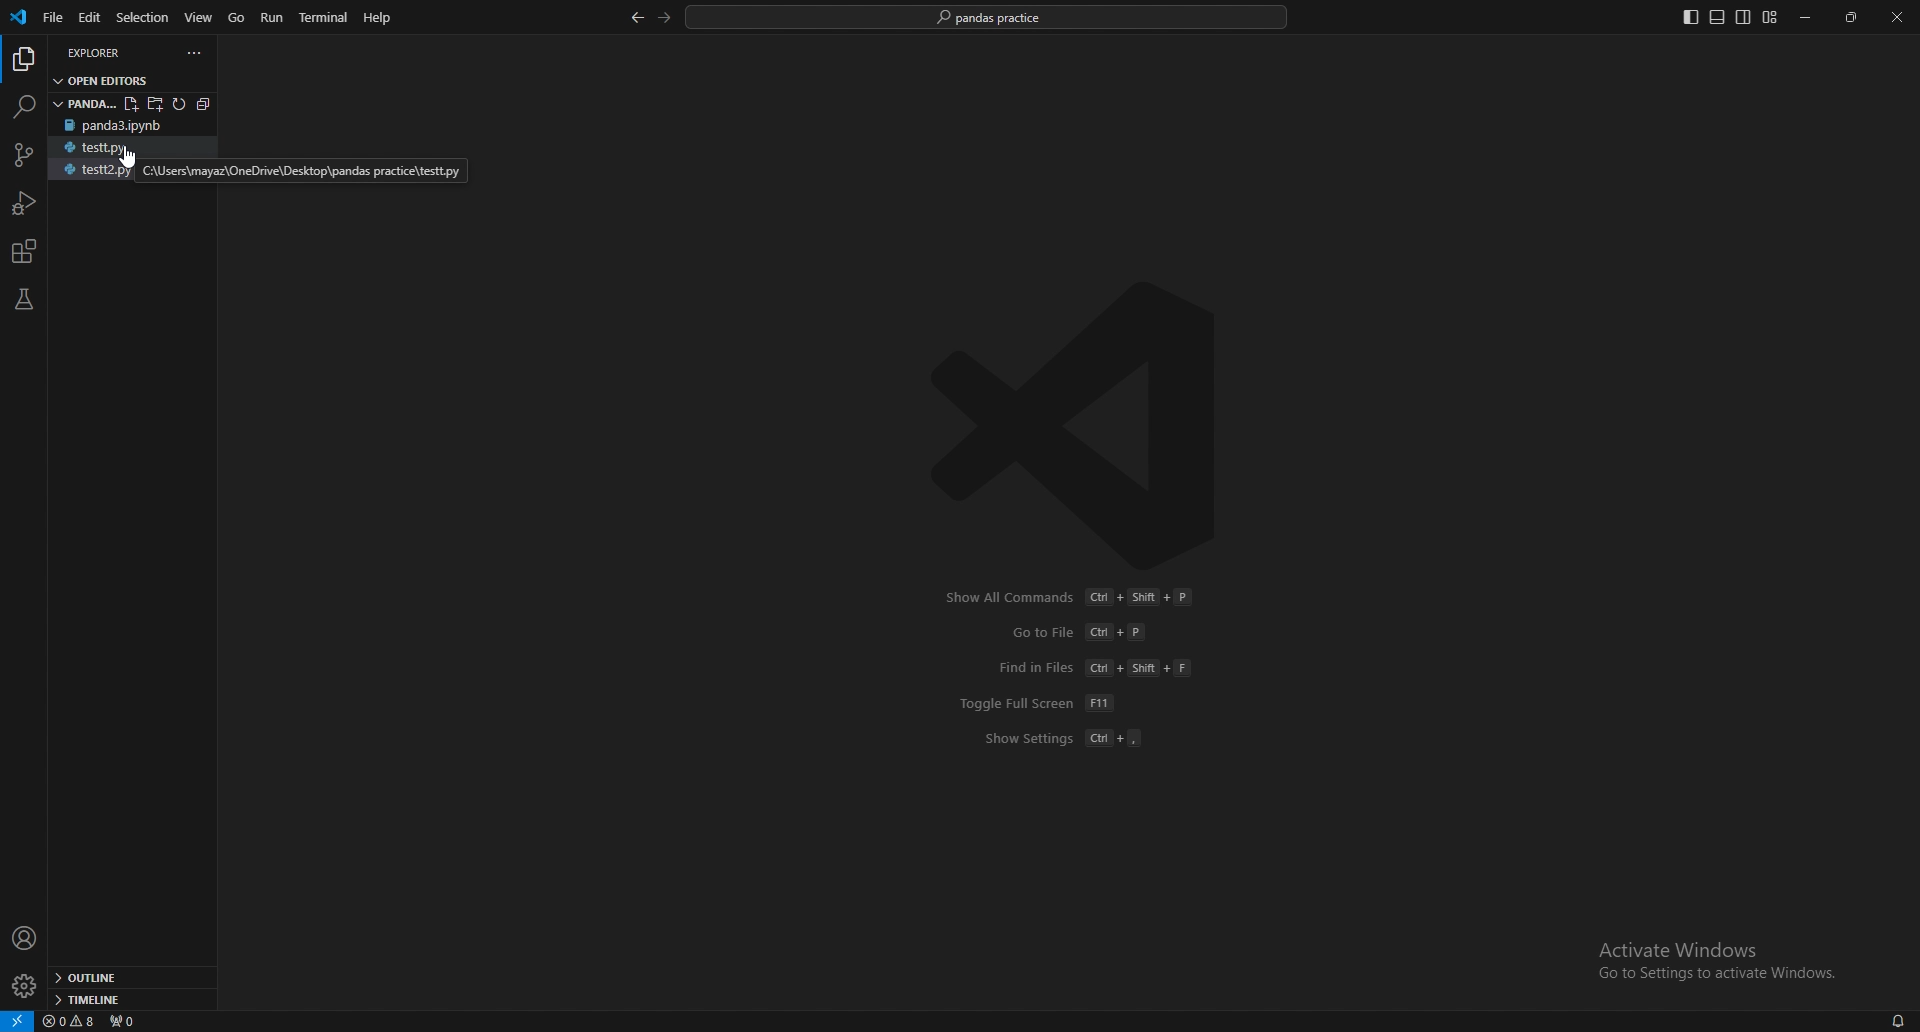  I want to click on explorer, so click(26, 60).